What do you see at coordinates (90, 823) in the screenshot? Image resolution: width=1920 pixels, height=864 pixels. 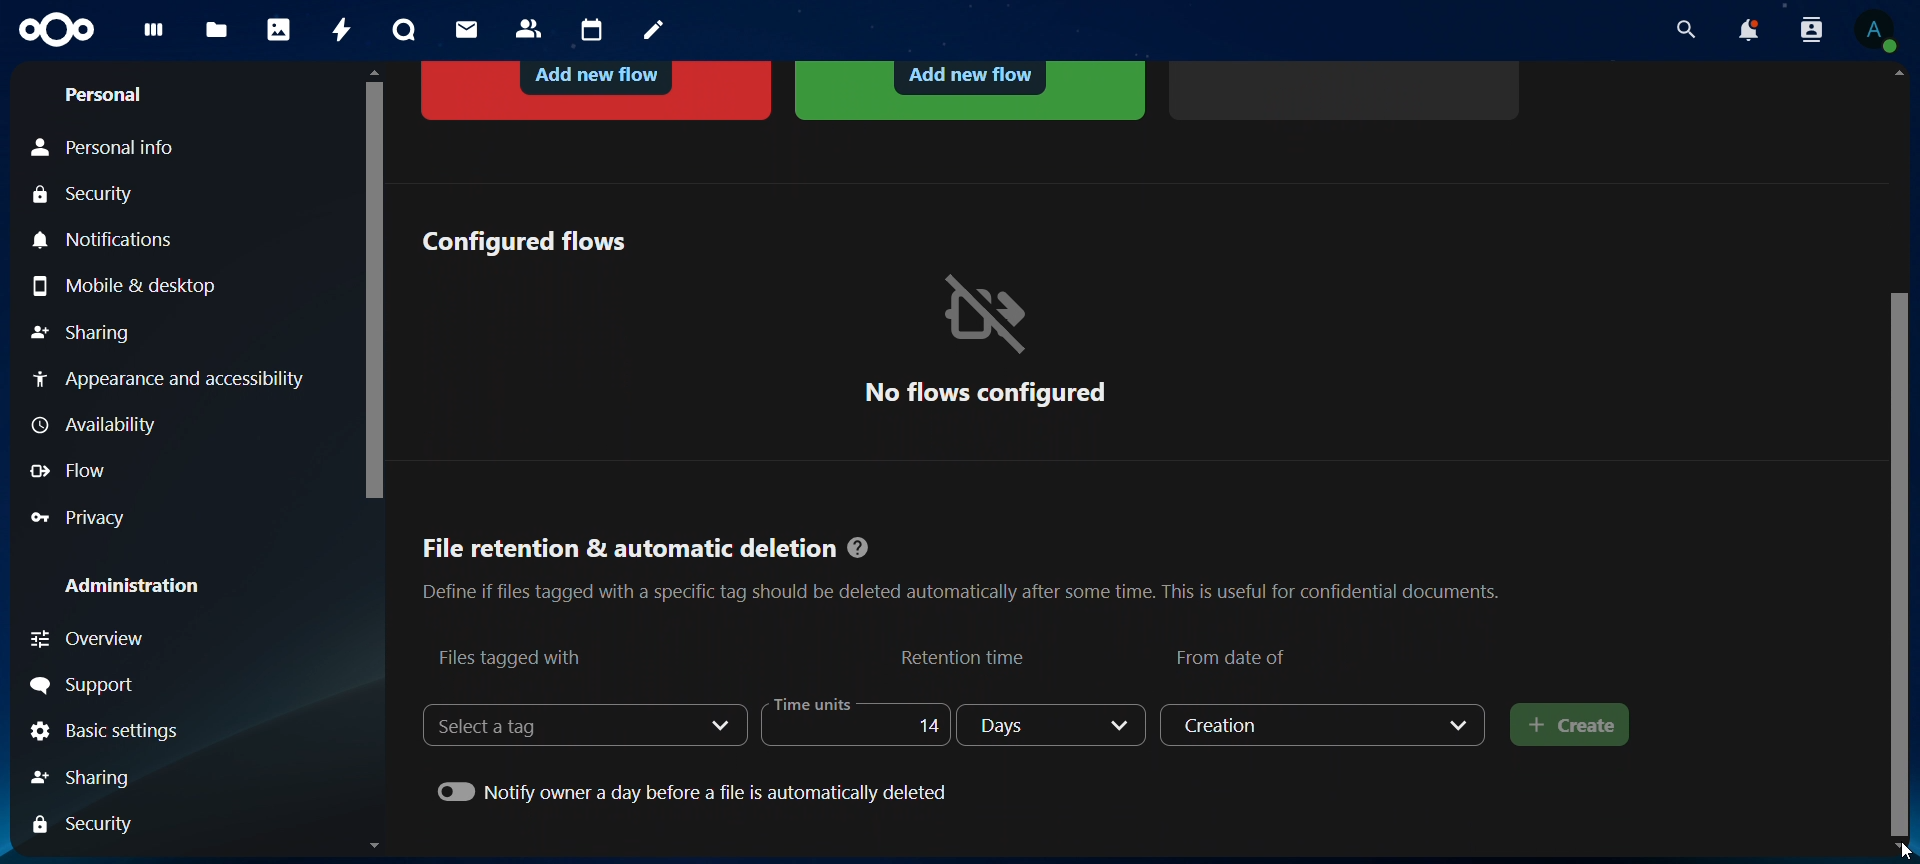 I see `security` at bounding box center [90, 823].